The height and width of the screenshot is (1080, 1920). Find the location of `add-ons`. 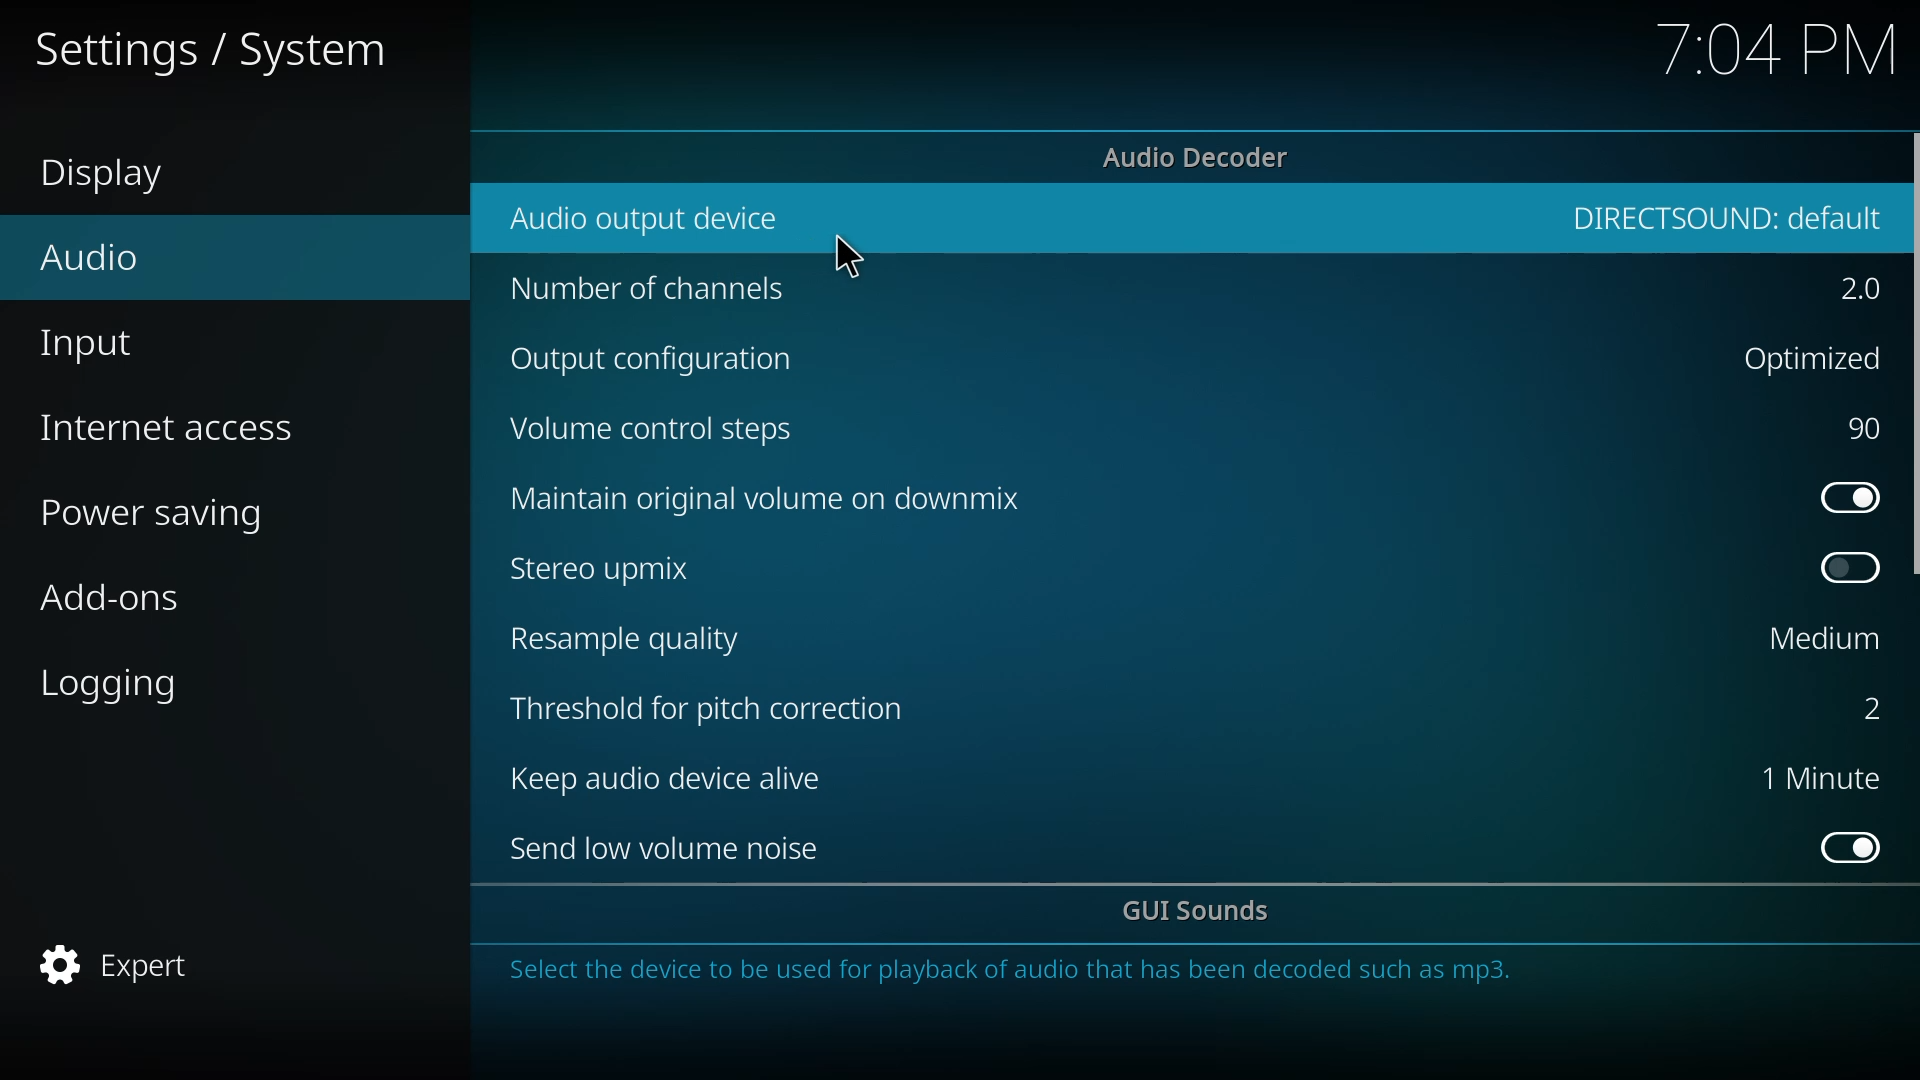

add-ons is located at coordinates (111, 602).